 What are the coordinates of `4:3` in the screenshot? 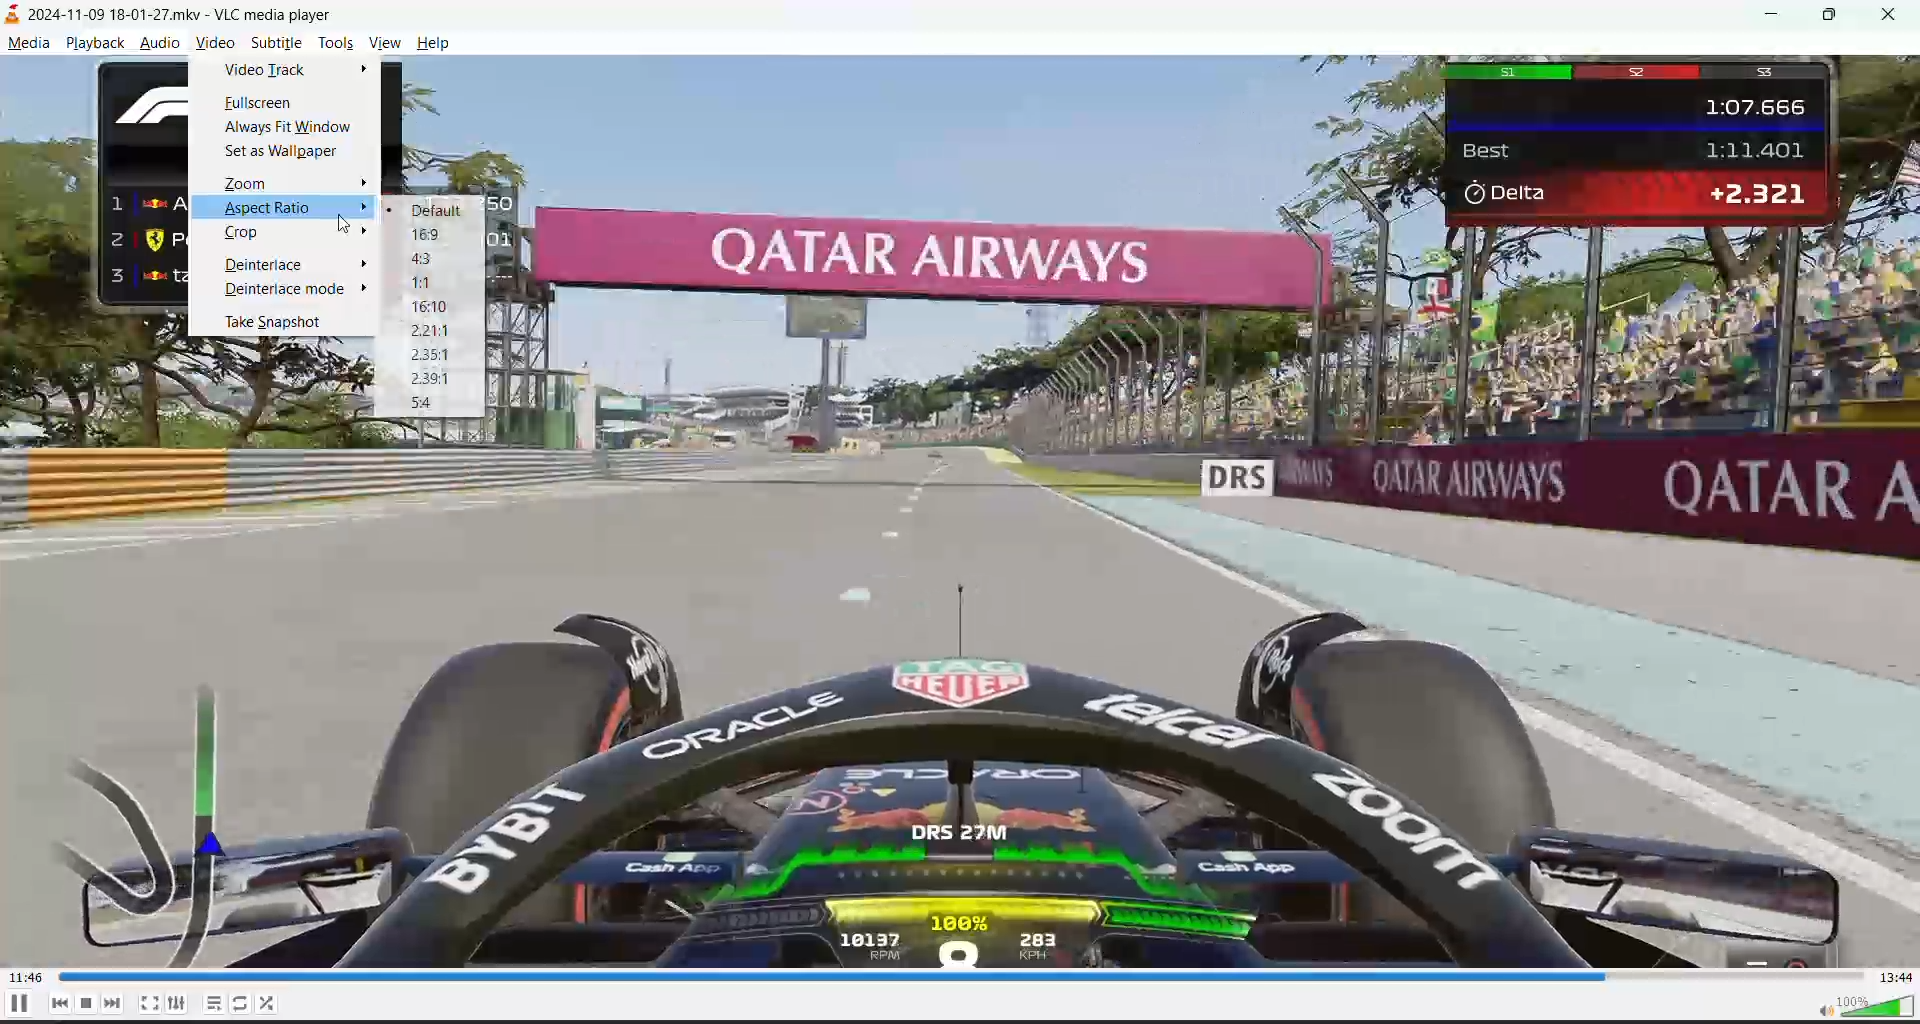 It's located at (425, 259).